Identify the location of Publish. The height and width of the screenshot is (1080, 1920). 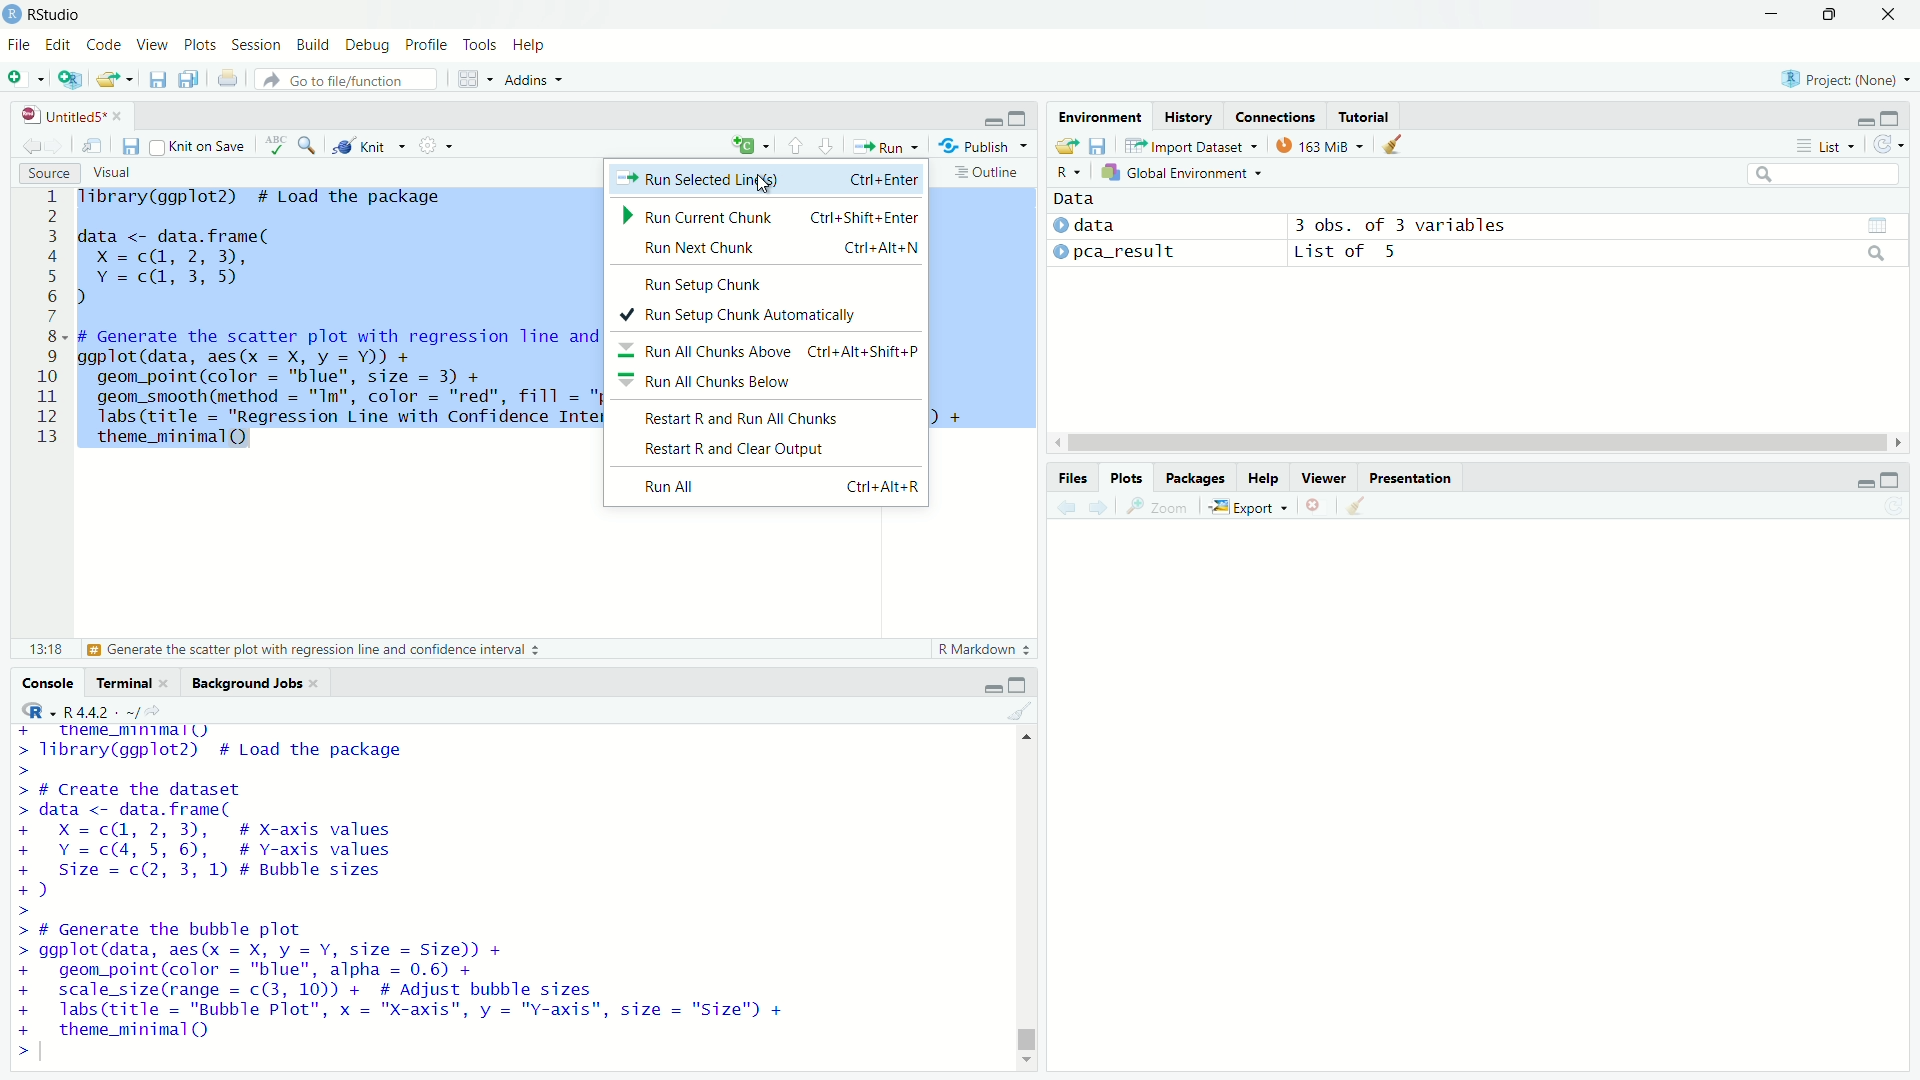
(985, 144).